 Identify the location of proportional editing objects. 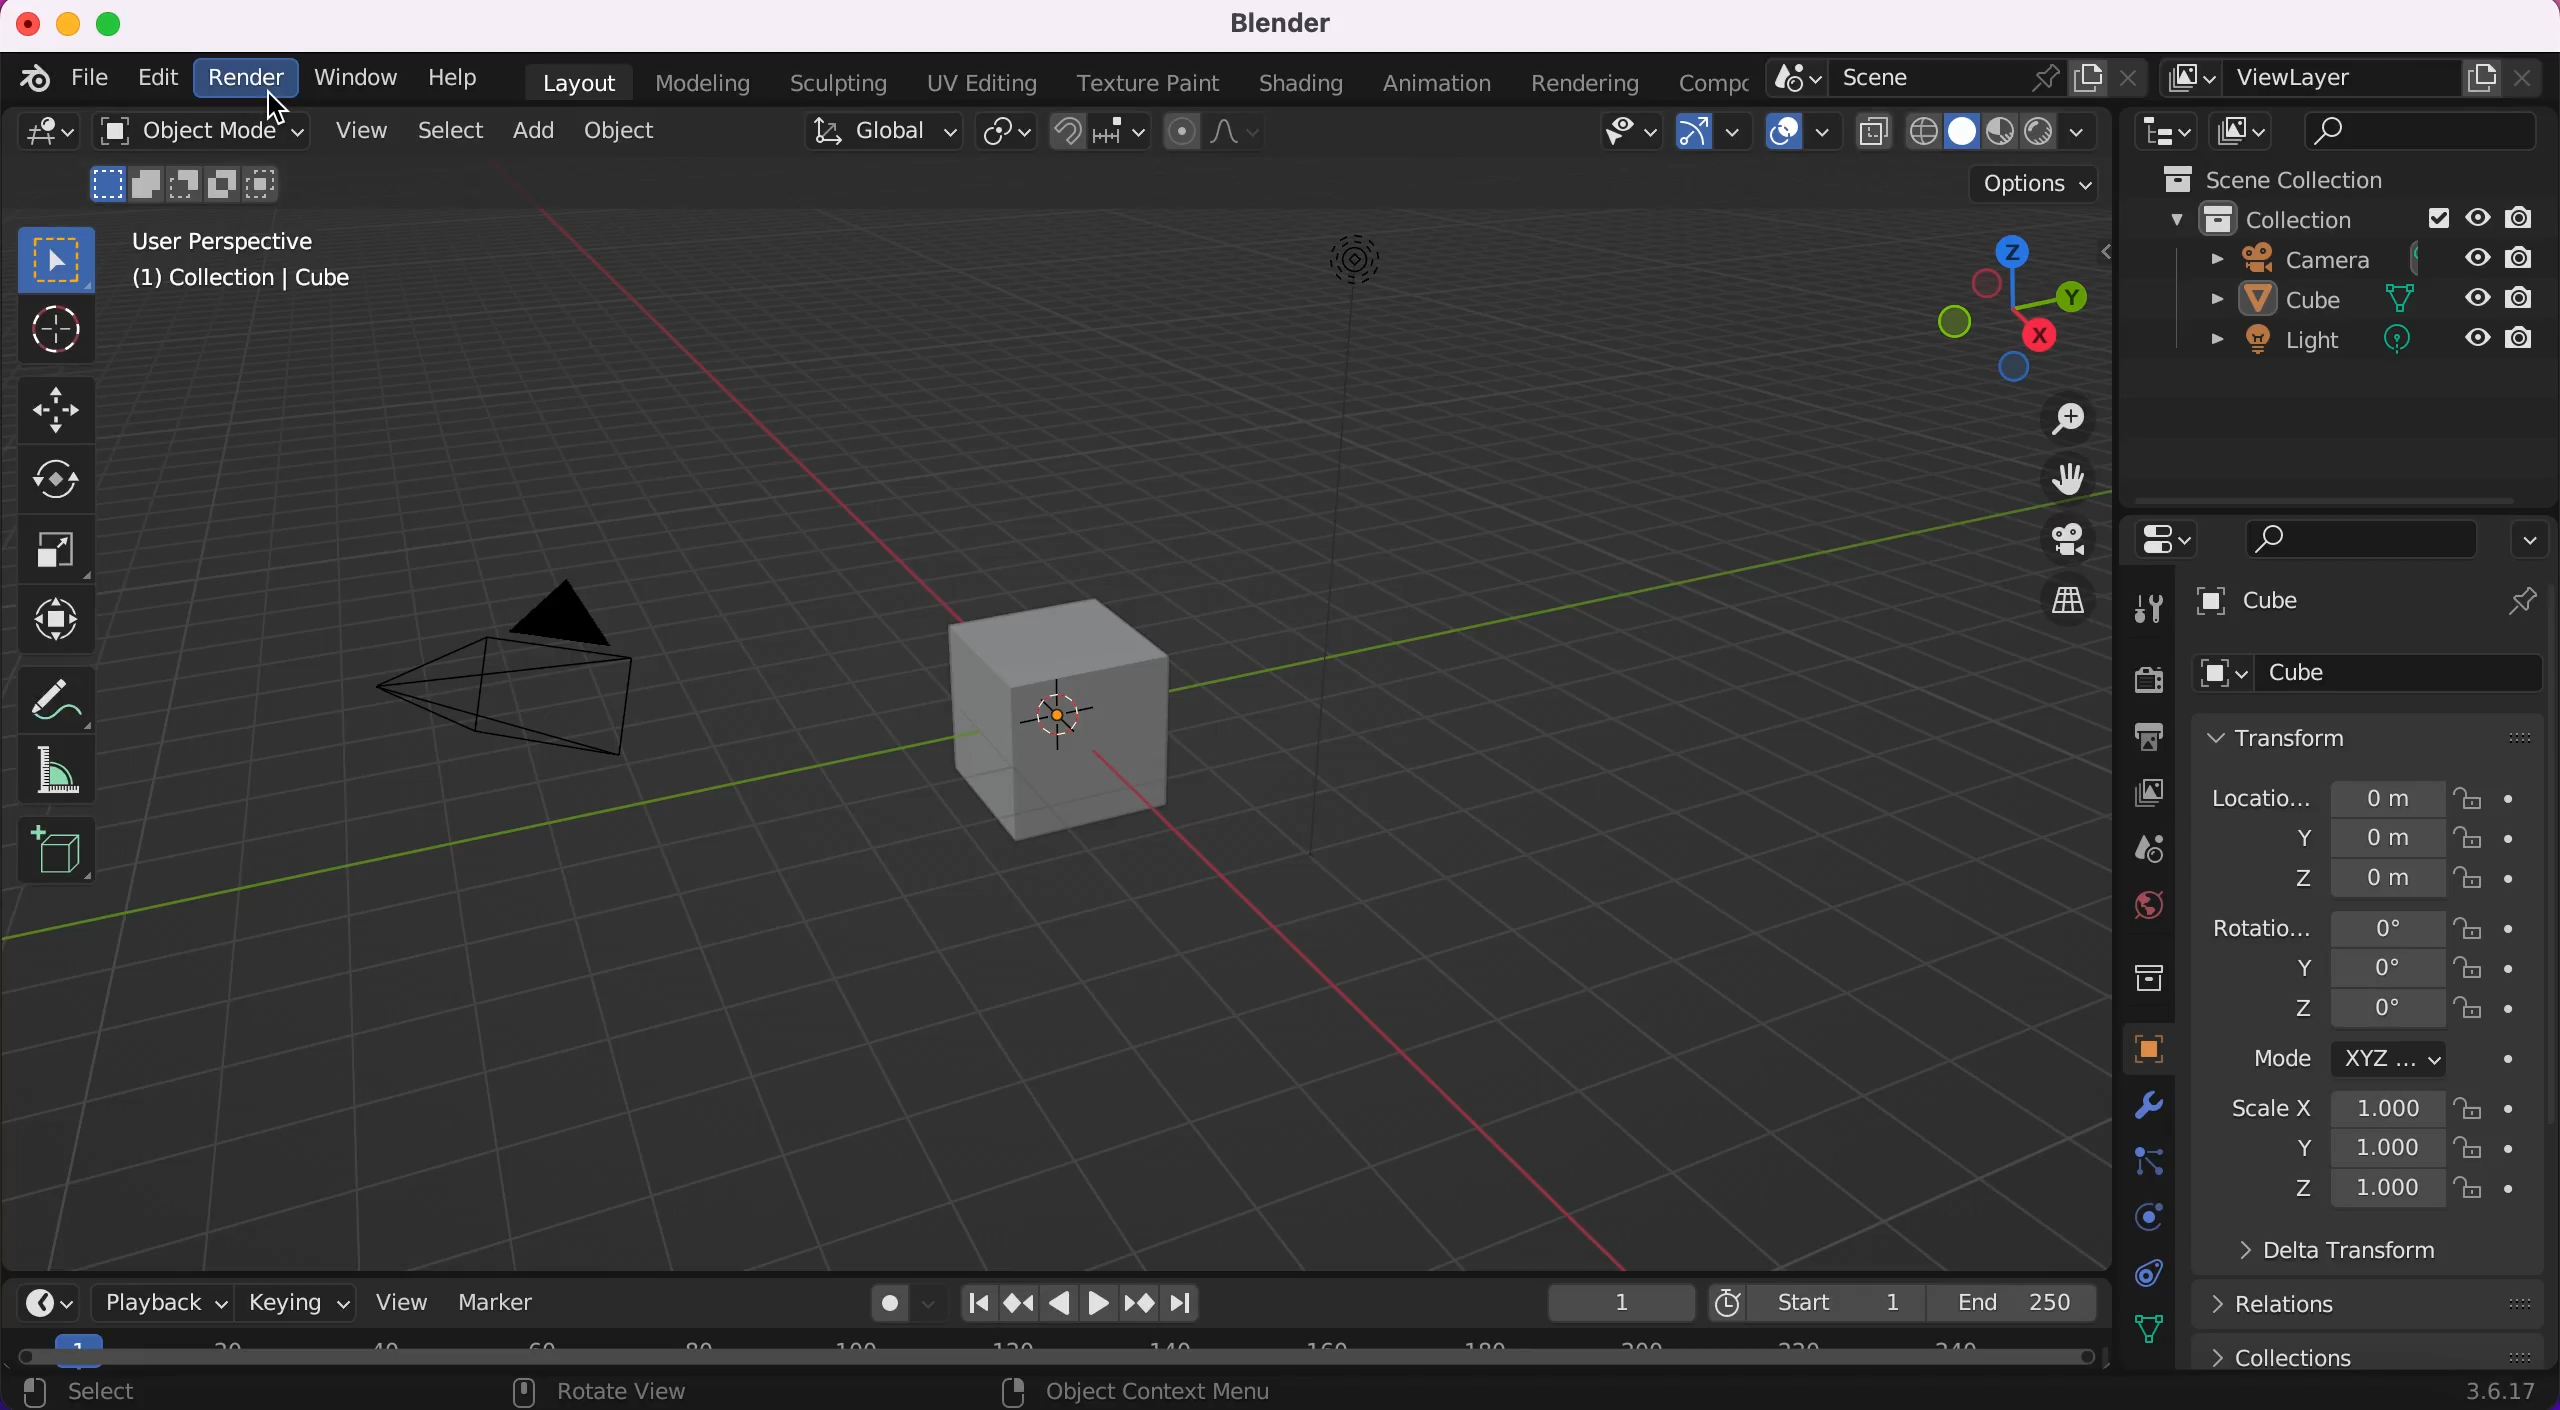
(1218, 135).